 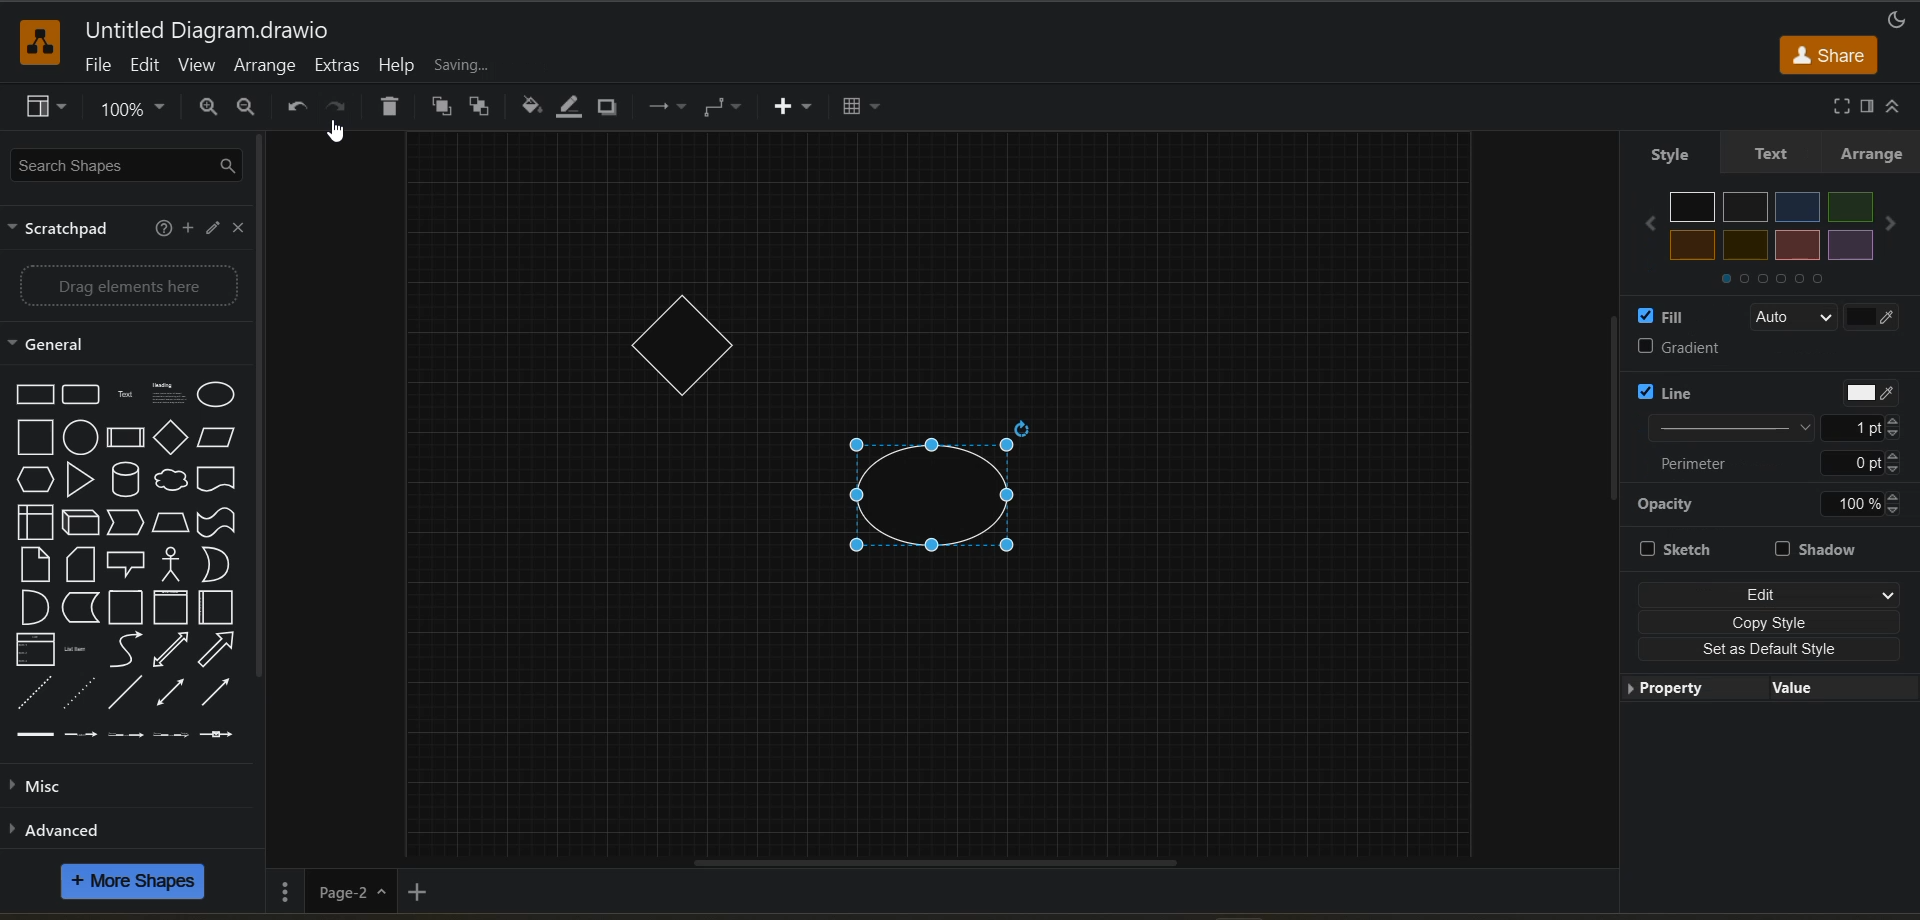 What do you see at coordinates (79, 606) in the screenshot?
I see `data storage` at bounding box center [79, 606].